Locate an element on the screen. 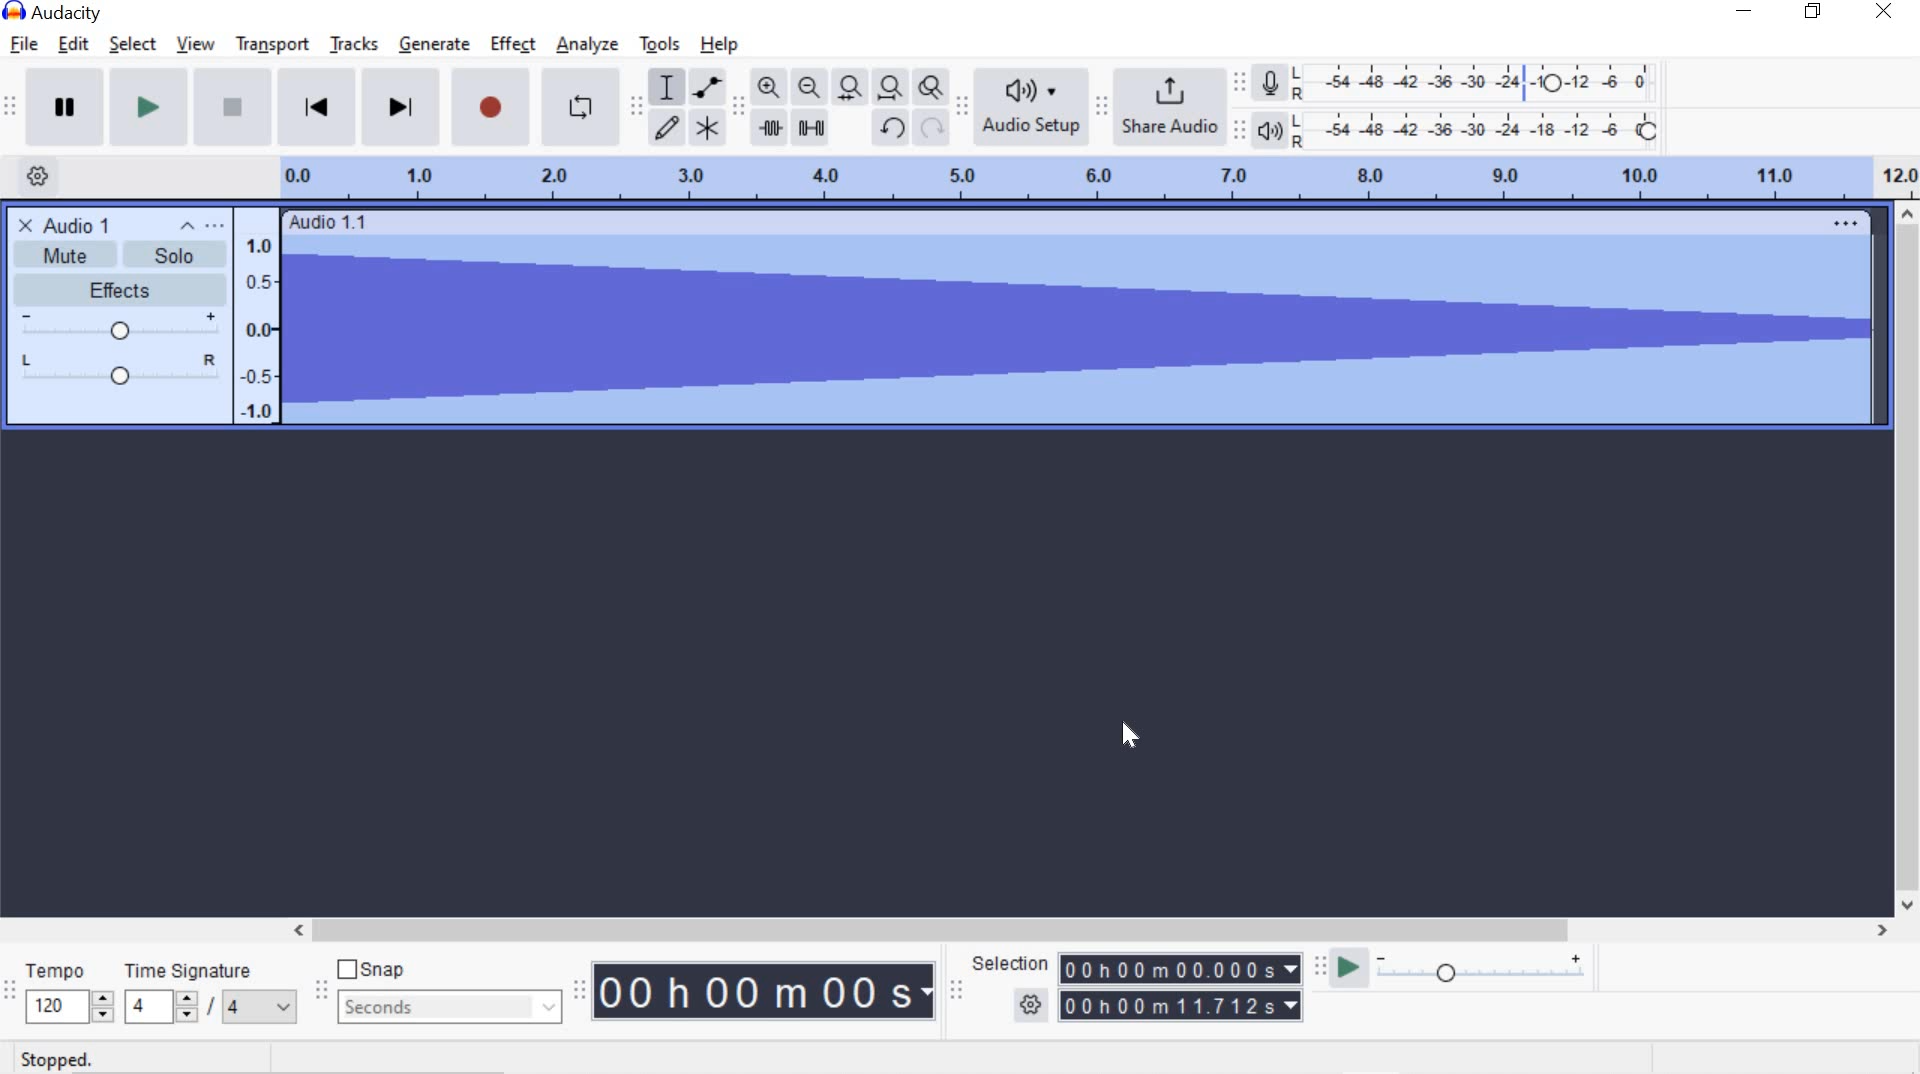 The image size is (1920, 1074). pan is located at coordinates (119, 367).